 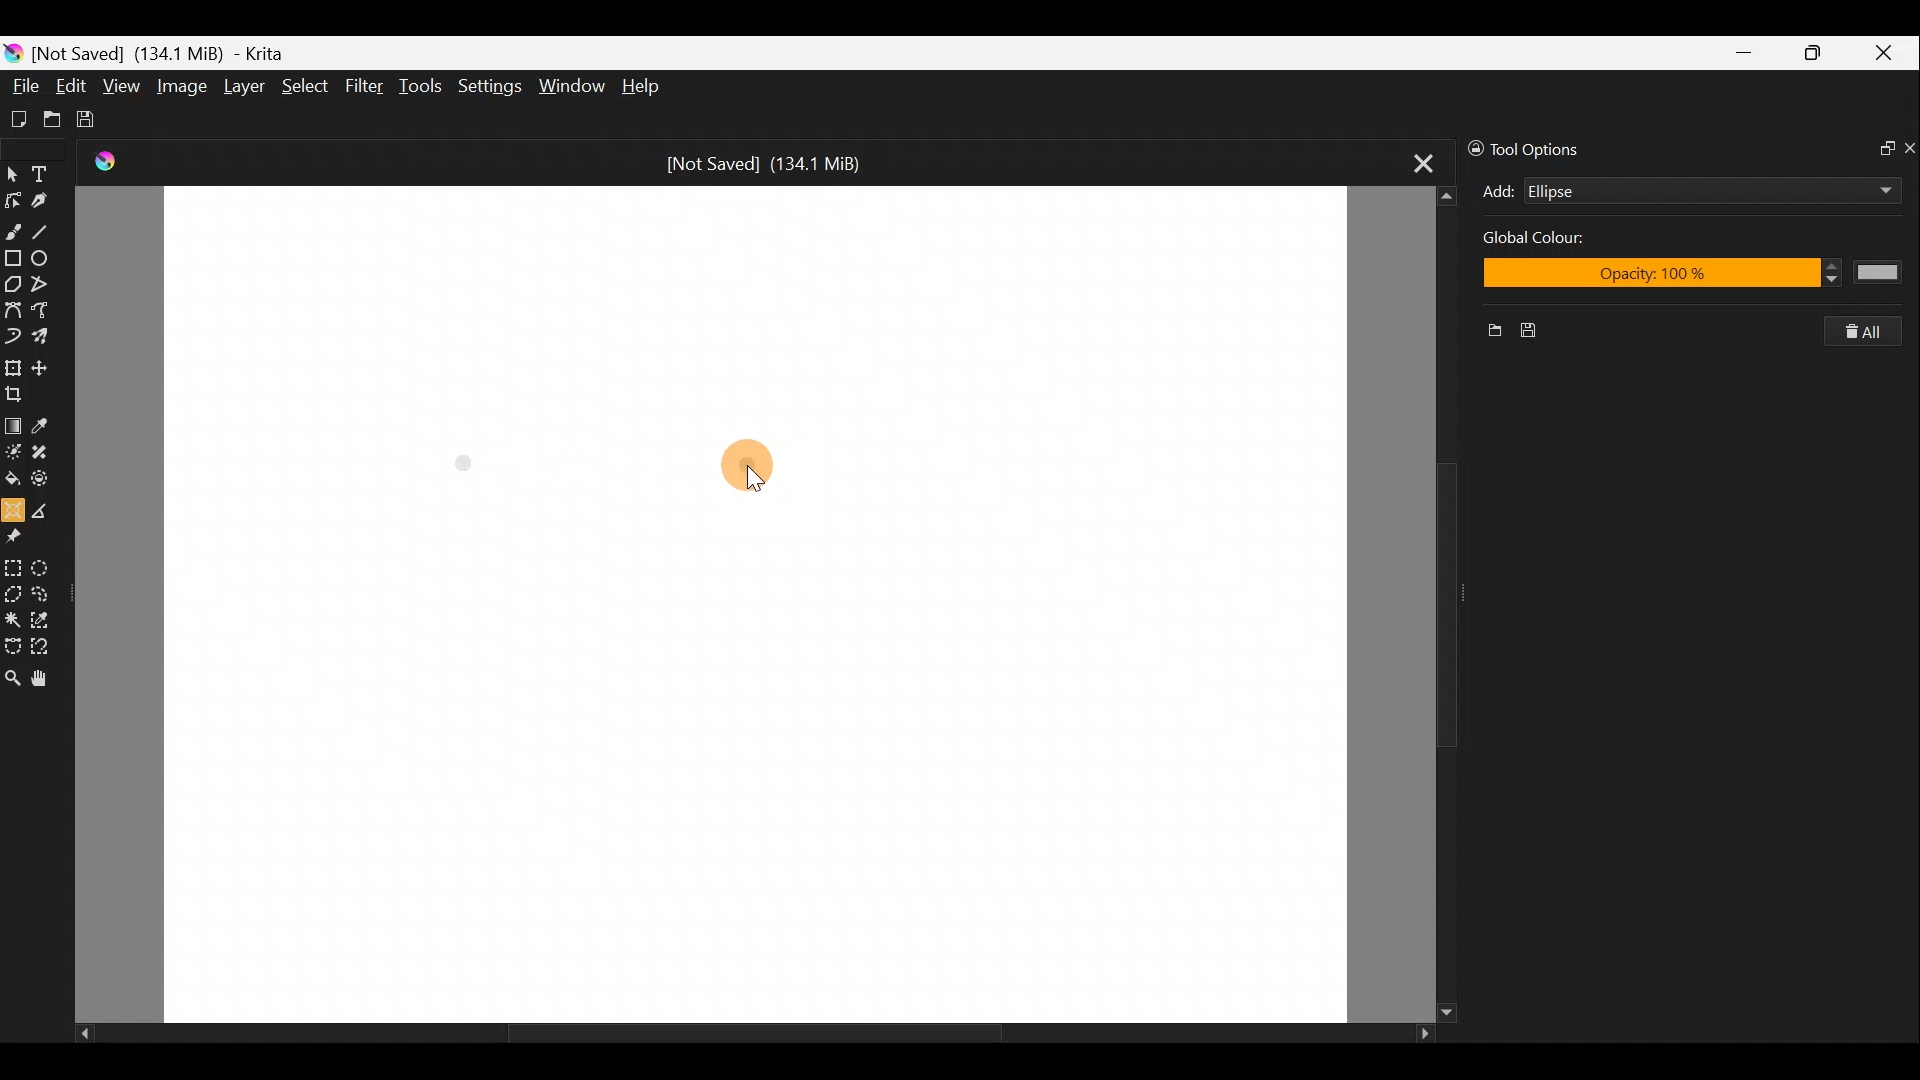 I want to click on Line, so click(x=49, y=231).